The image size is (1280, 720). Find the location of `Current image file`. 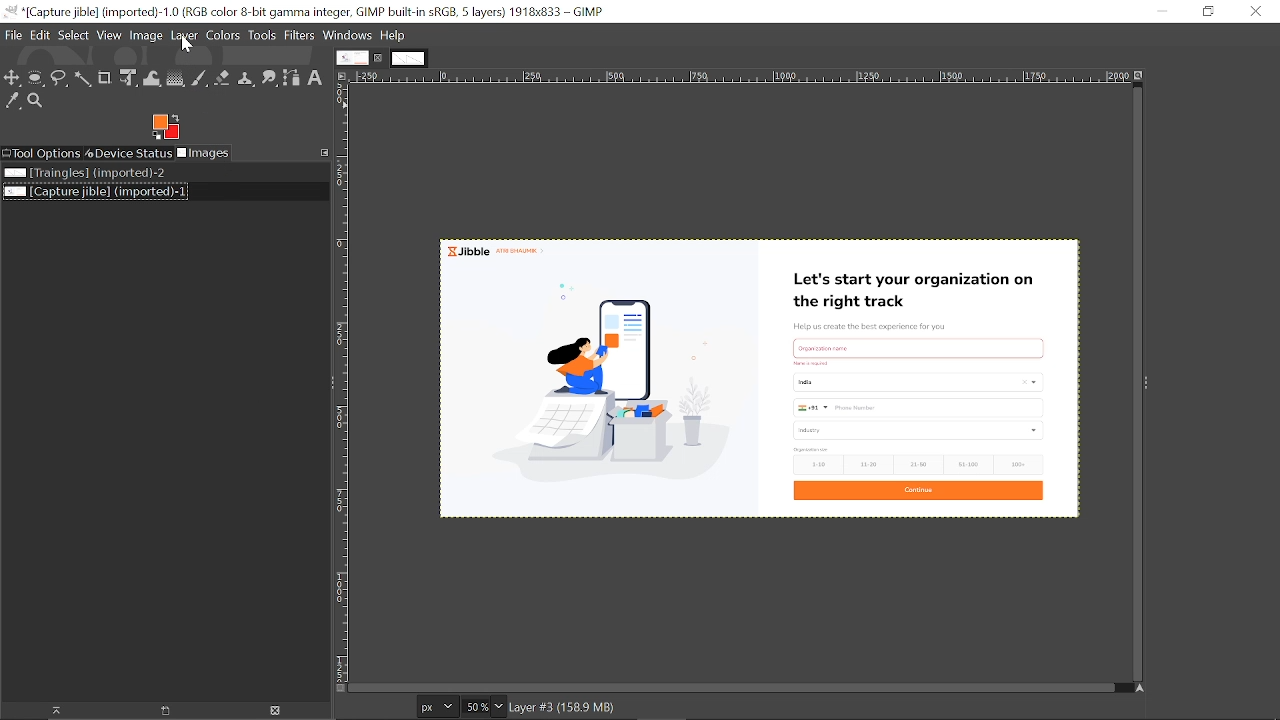

Current image file is located at coordinates (94, 193).